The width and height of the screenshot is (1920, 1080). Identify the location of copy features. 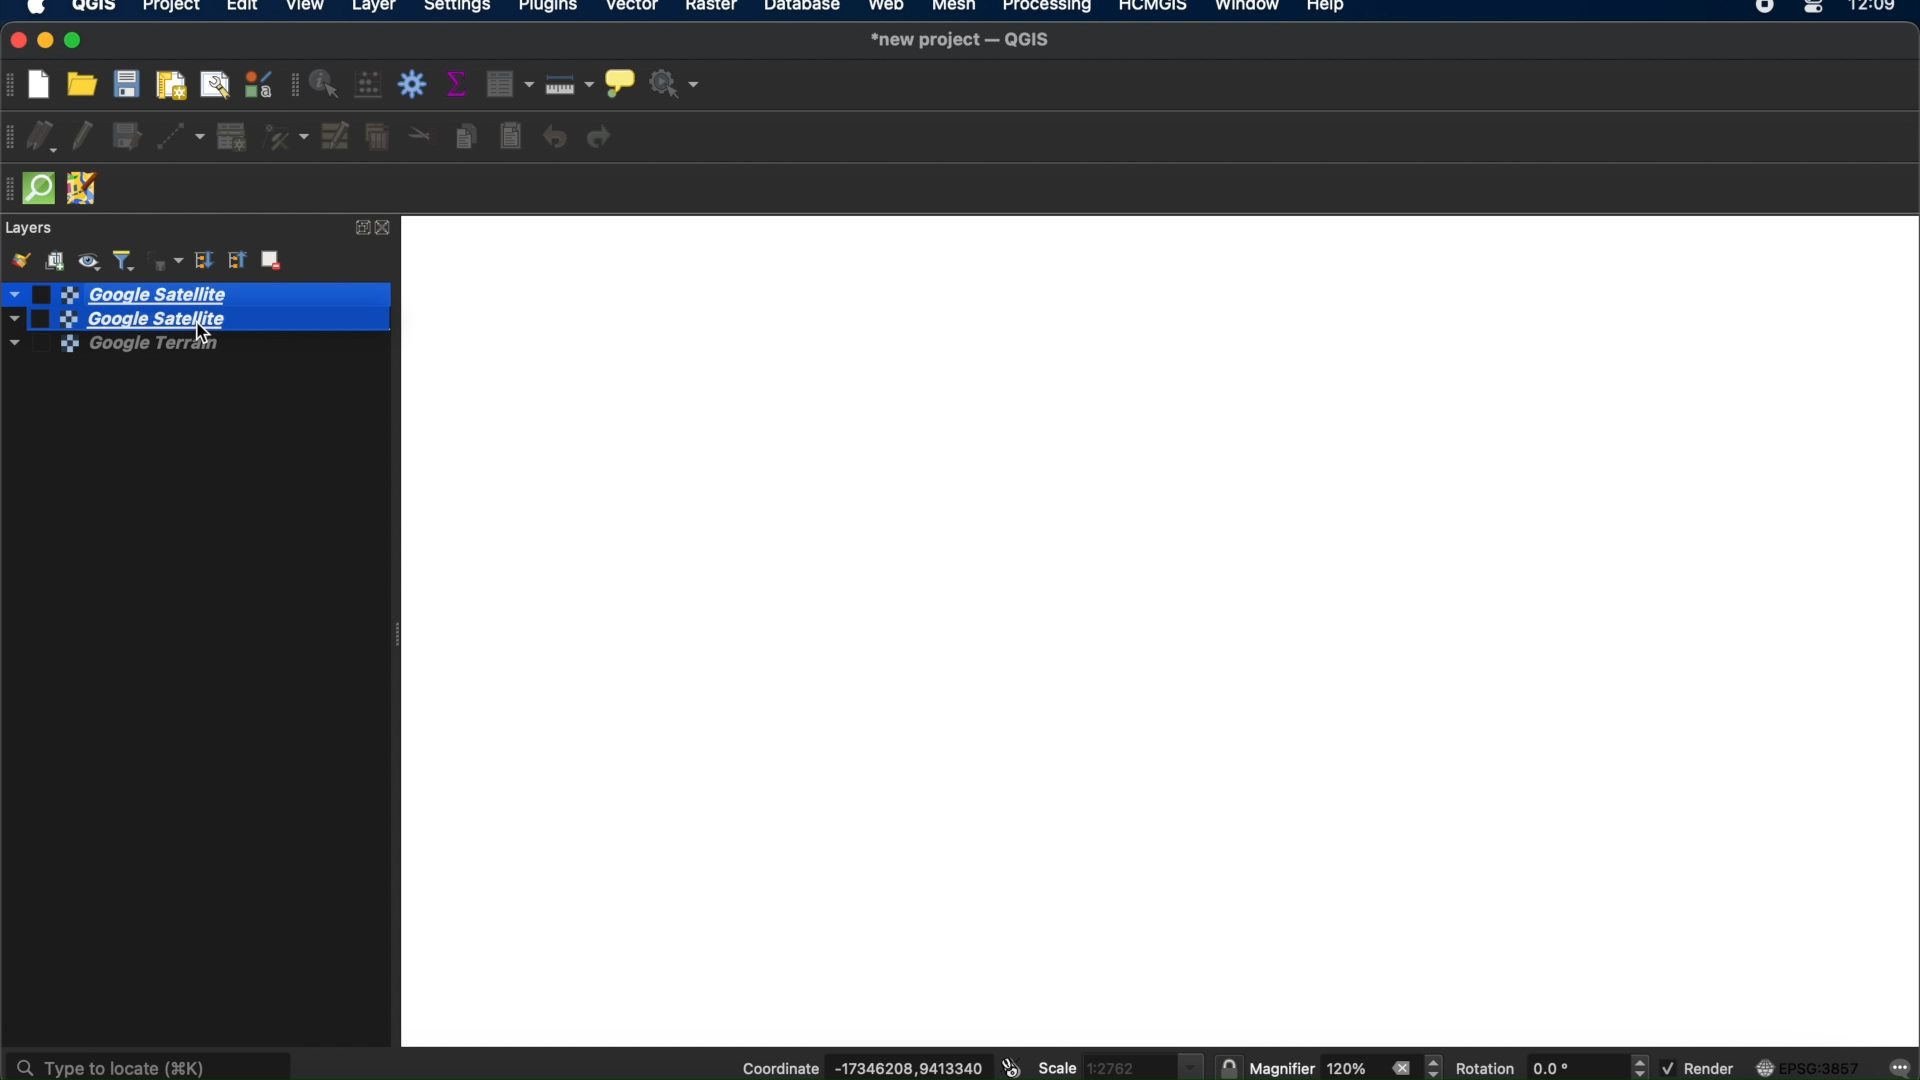
(465, 136).